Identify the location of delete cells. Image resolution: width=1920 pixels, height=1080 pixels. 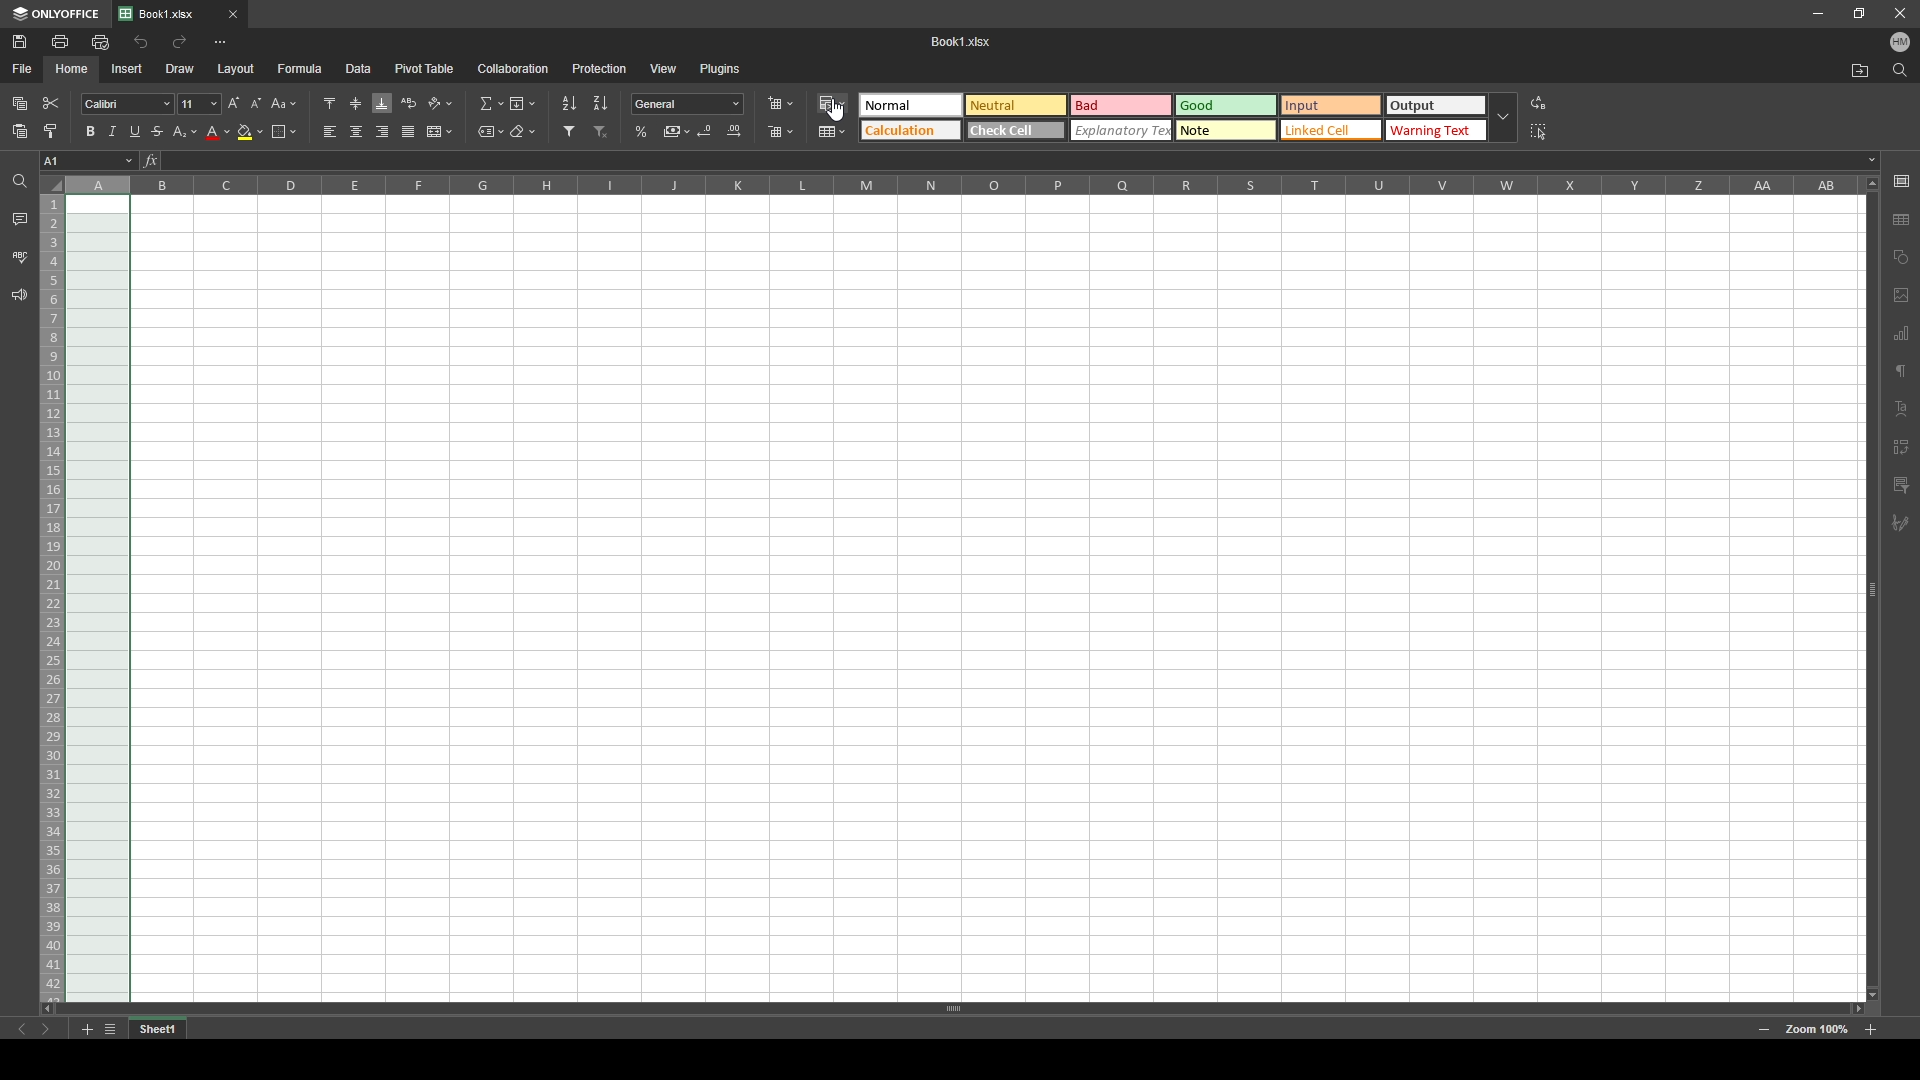
(780, 132).